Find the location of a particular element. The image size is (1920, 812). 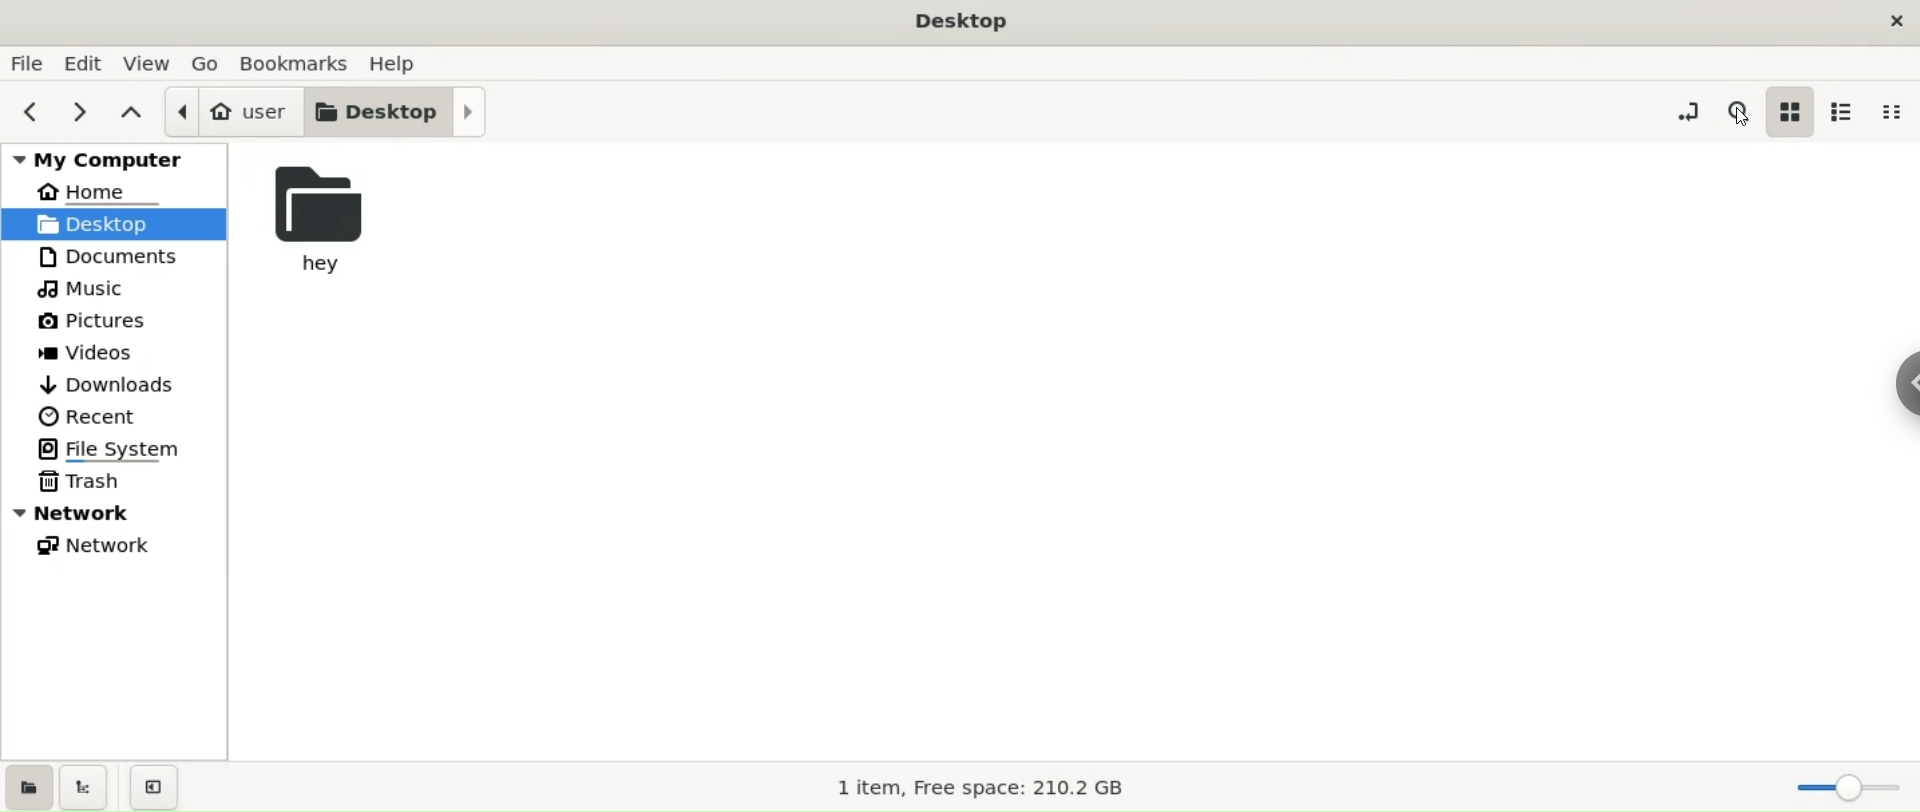

compact view is located at coordinates (1896, 113).